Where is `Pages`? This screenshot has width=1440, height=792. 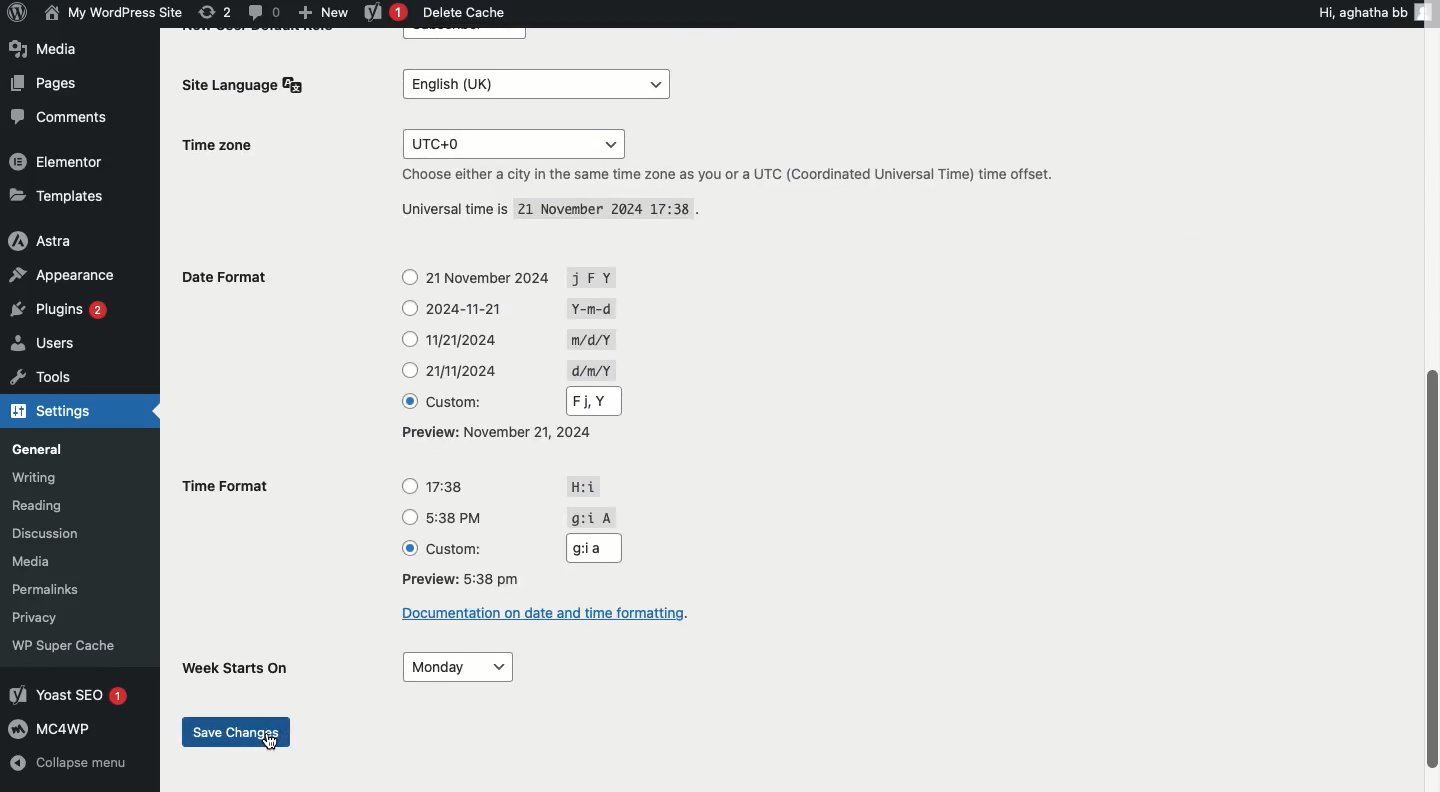 Pages is located at coordinates (42, 83).